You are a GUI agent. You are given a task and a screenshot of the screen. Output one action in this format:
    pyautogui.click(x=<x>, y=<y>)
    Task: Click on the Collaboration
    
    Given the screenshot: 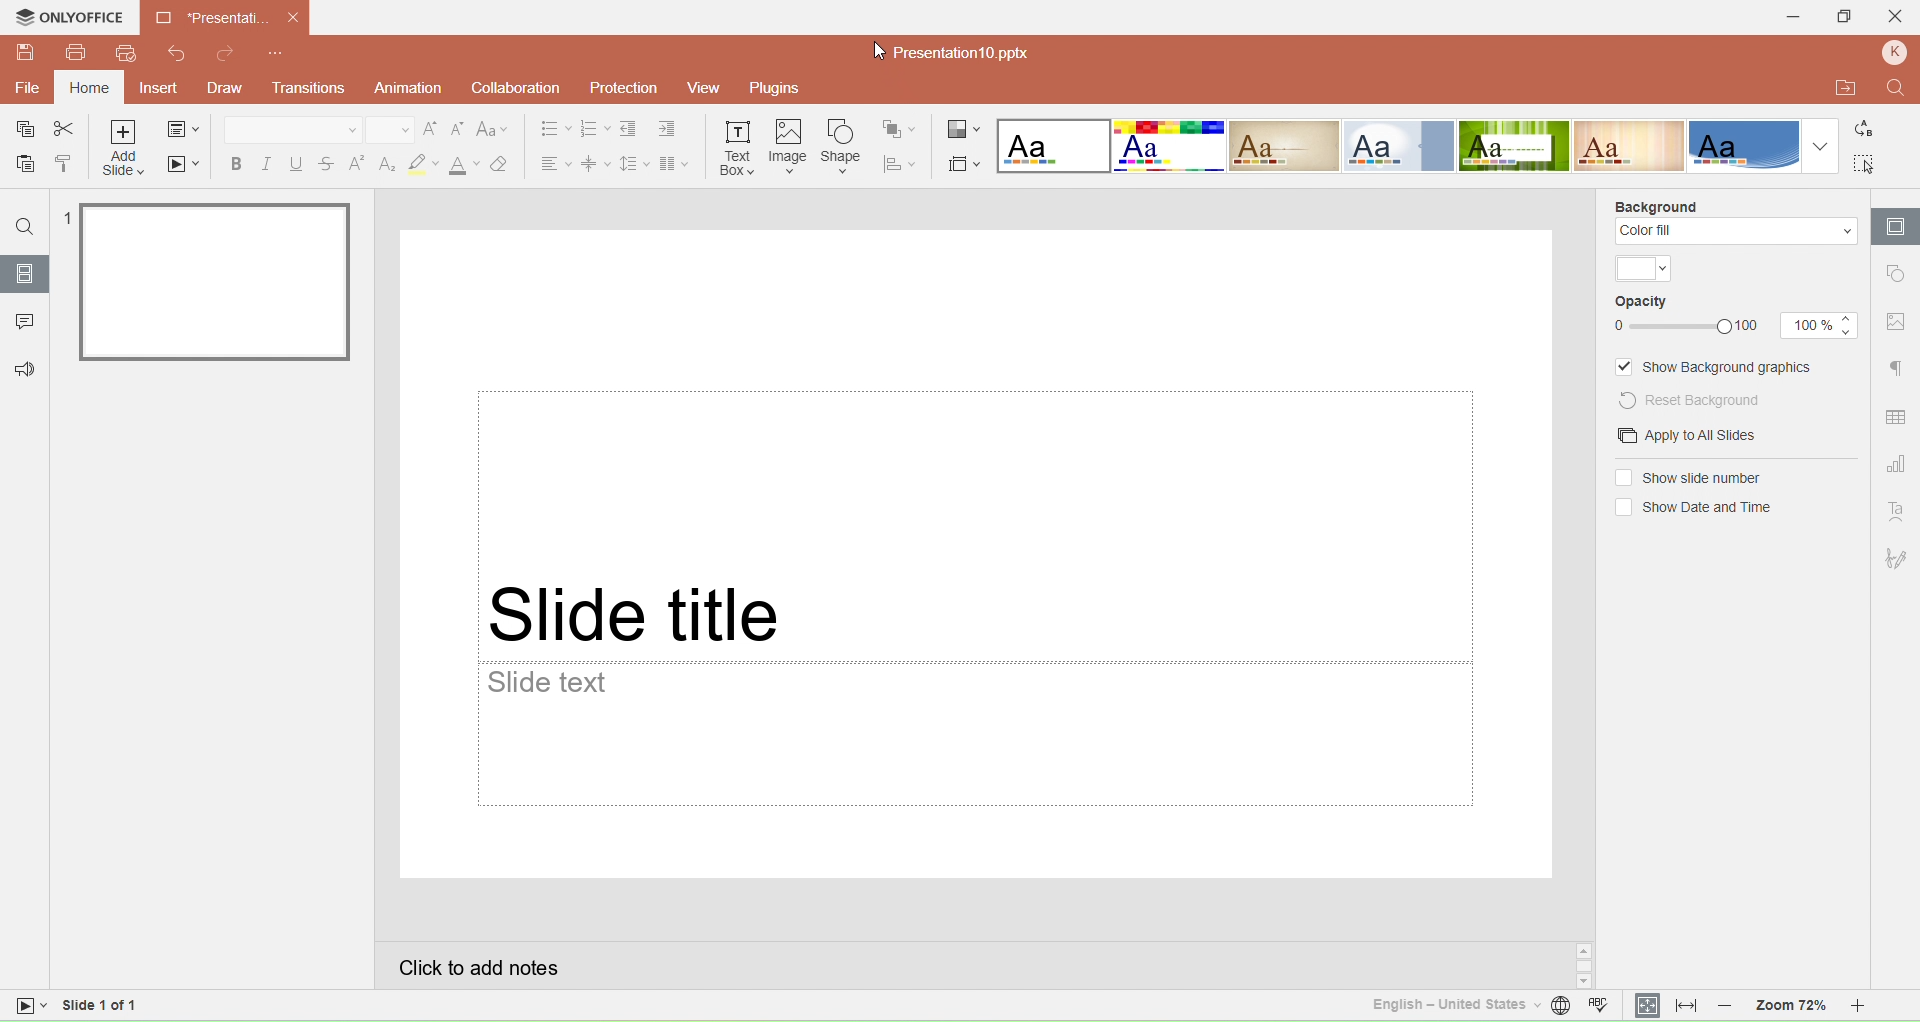 What is the action you would take?
    pyautogui.click(x=512, y=88)
    